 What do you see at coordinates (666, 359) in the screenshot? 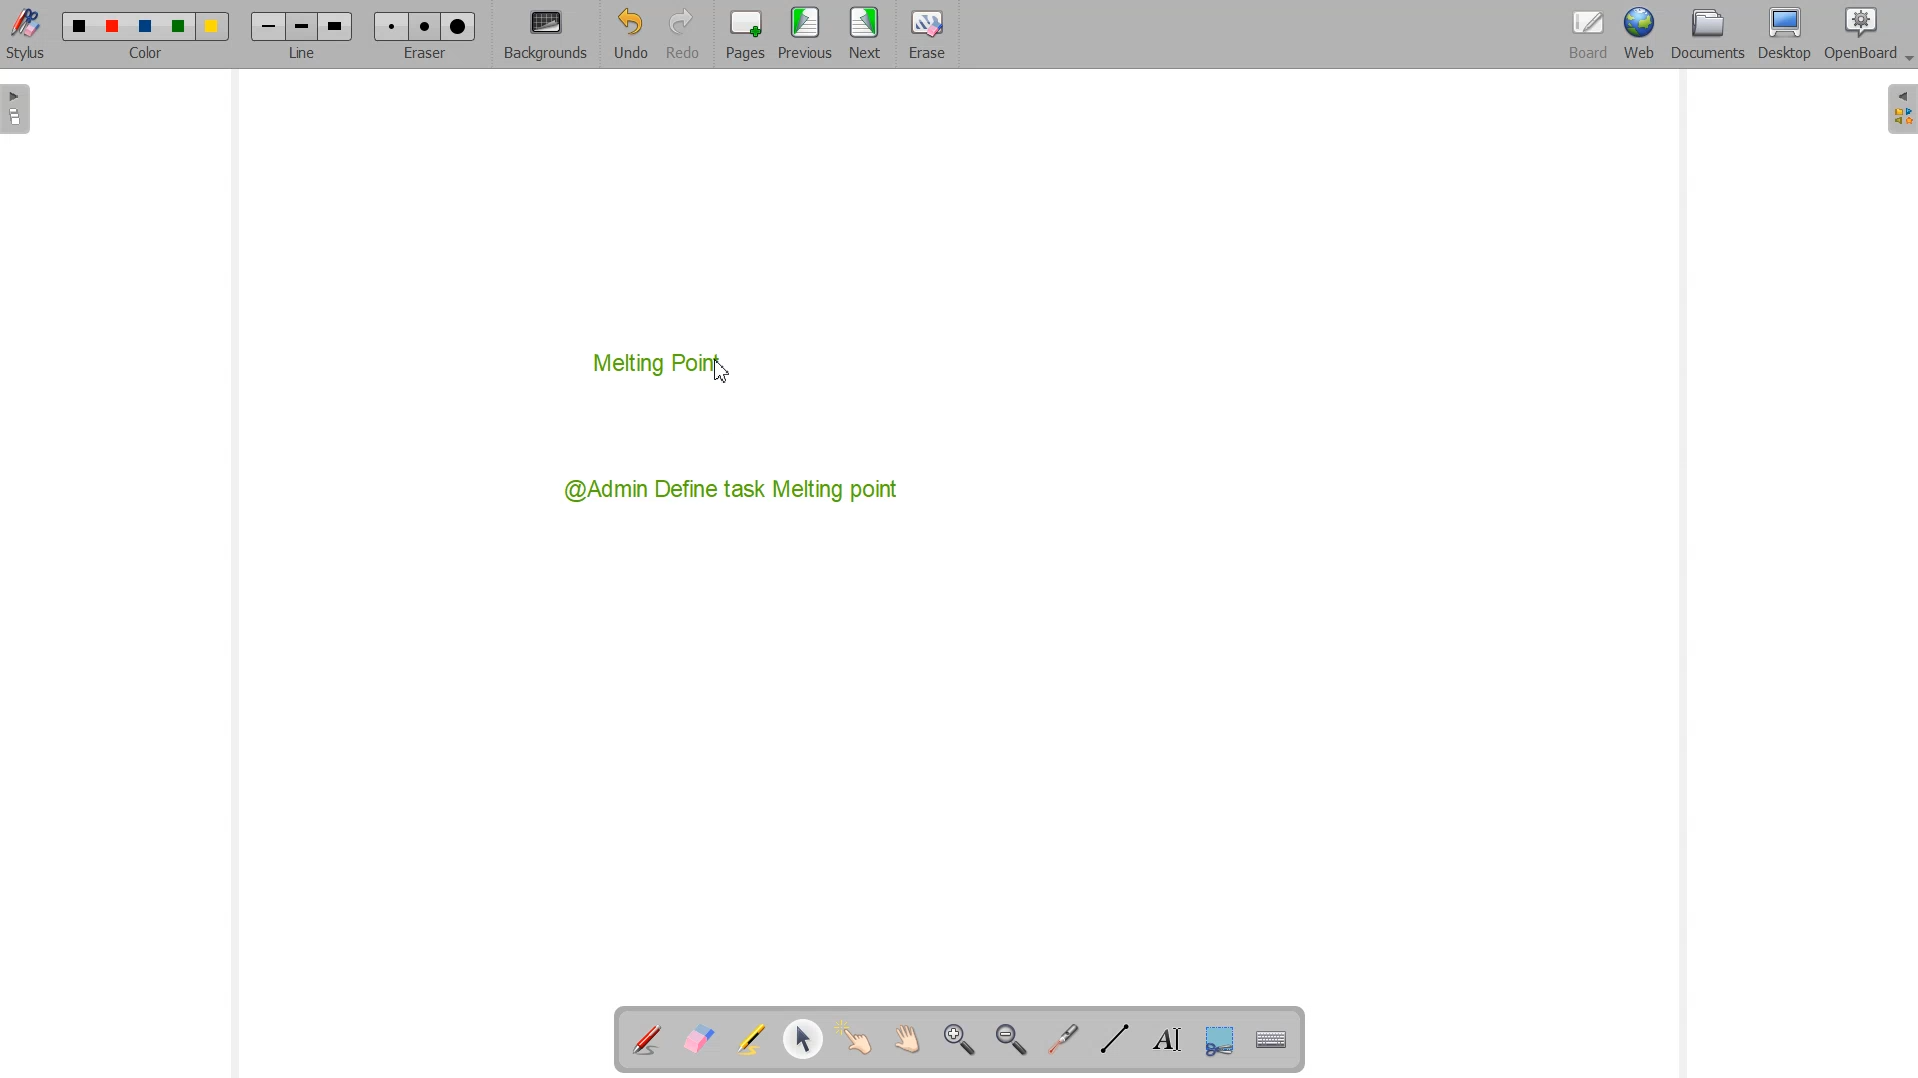
I see `Melting Point` at bounding box center [666, 359].